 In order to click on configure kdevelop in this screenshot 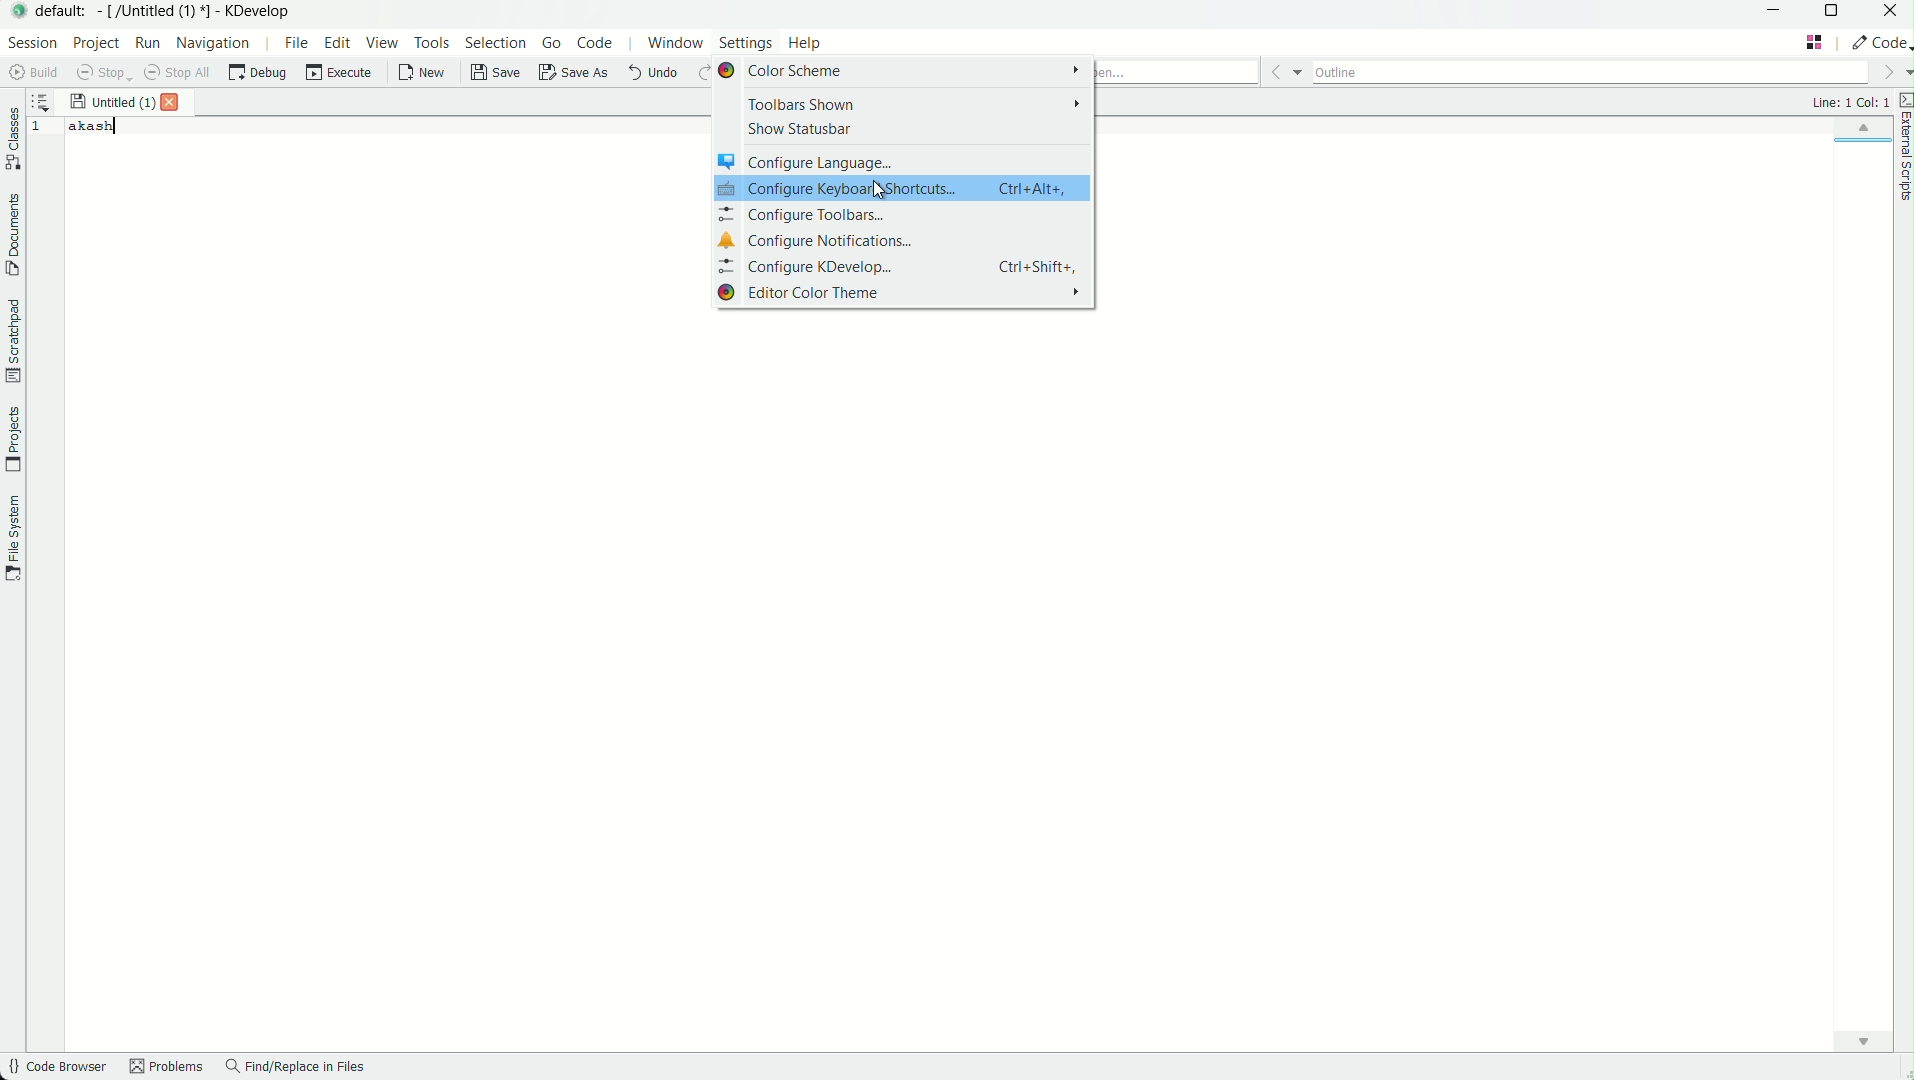, I will do `click(906, 265)`.